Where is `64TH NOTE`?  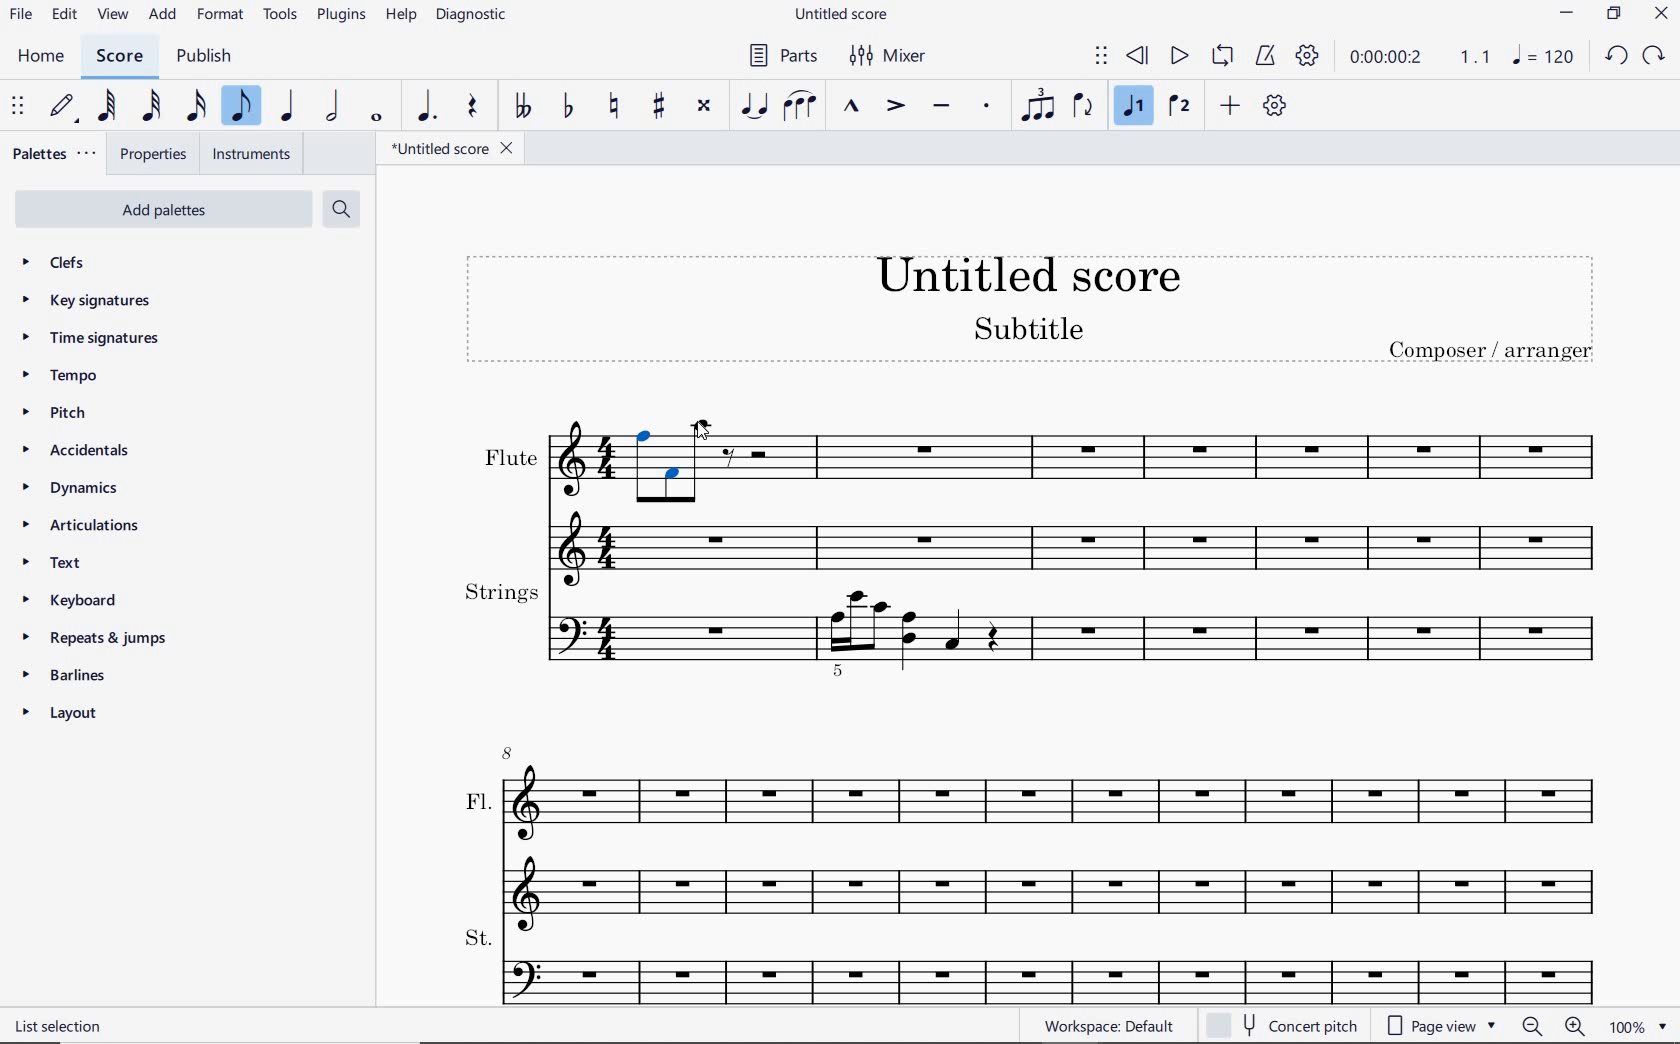
64TH NOTE is located at coordinates (107, 106).